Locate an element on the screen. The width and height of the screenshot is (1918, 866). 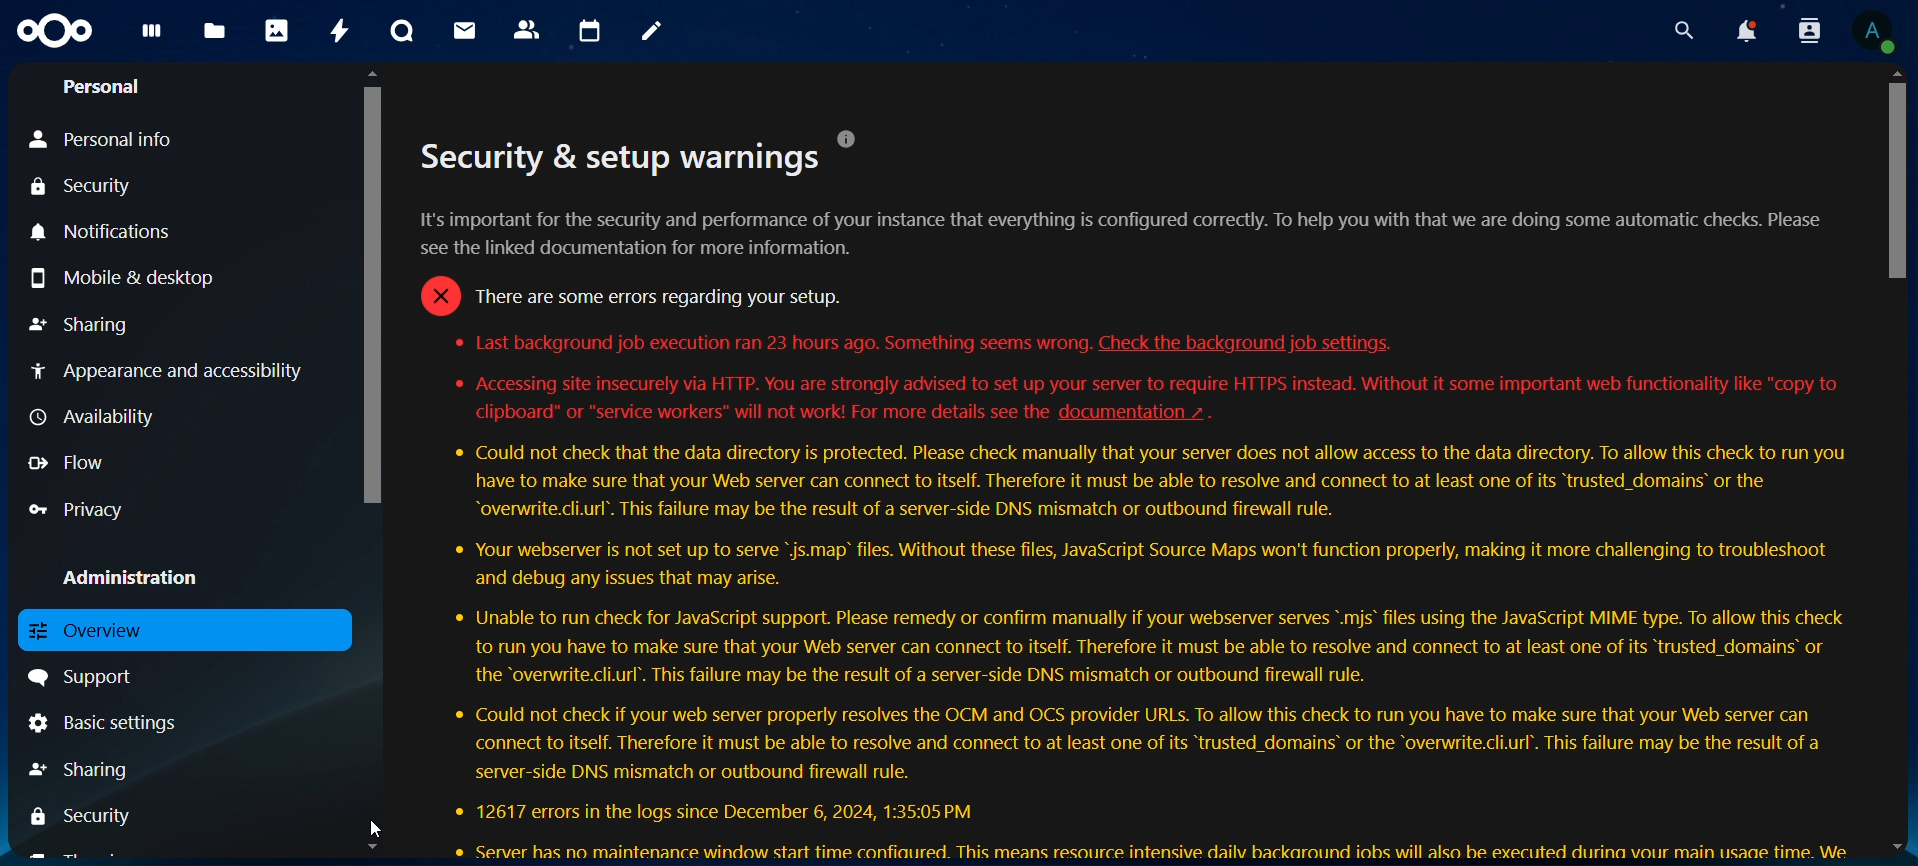
activity is located at coordinates (339, 30).